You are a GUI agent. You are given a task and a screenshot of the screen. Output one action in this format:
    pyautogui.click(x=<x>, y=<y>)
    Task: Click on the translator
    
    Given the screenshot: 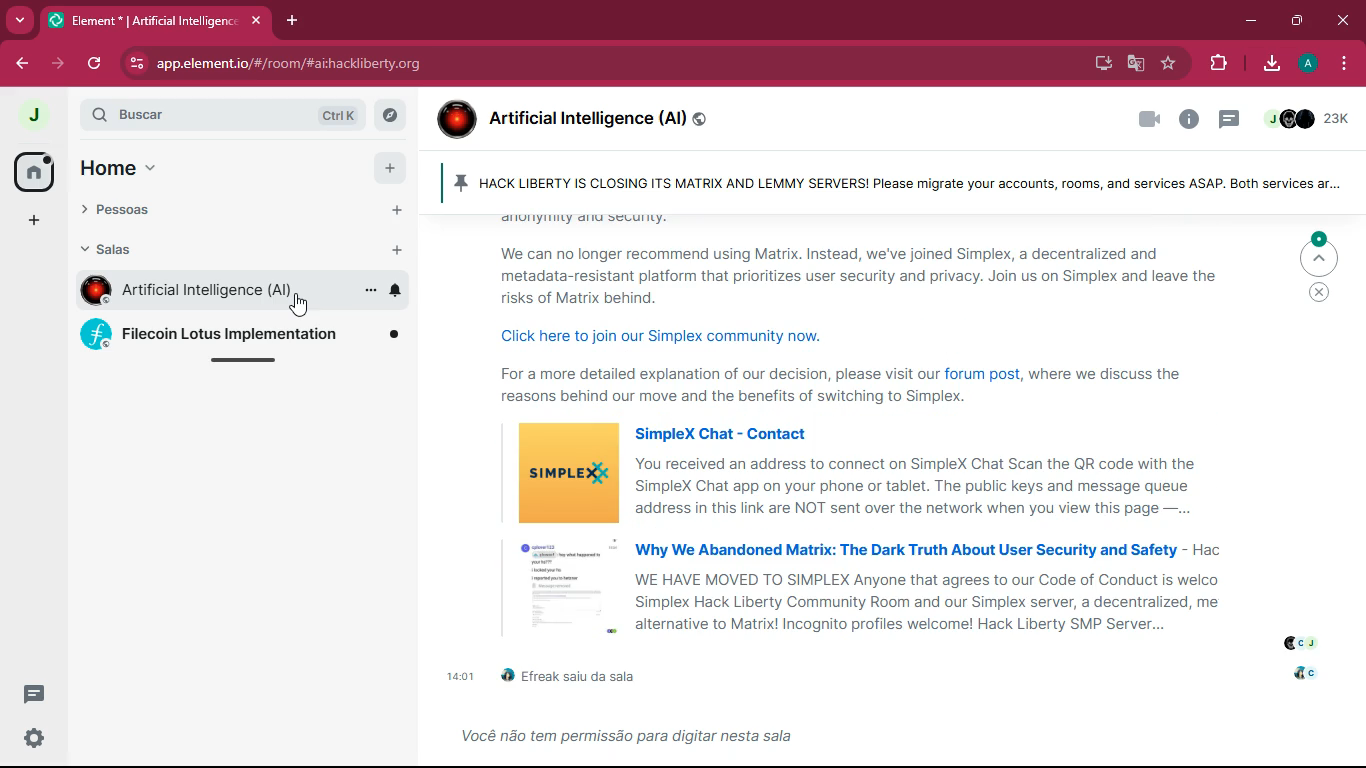 What is the action you would take?
    pyautogui.click(x=1134, y=64)
    